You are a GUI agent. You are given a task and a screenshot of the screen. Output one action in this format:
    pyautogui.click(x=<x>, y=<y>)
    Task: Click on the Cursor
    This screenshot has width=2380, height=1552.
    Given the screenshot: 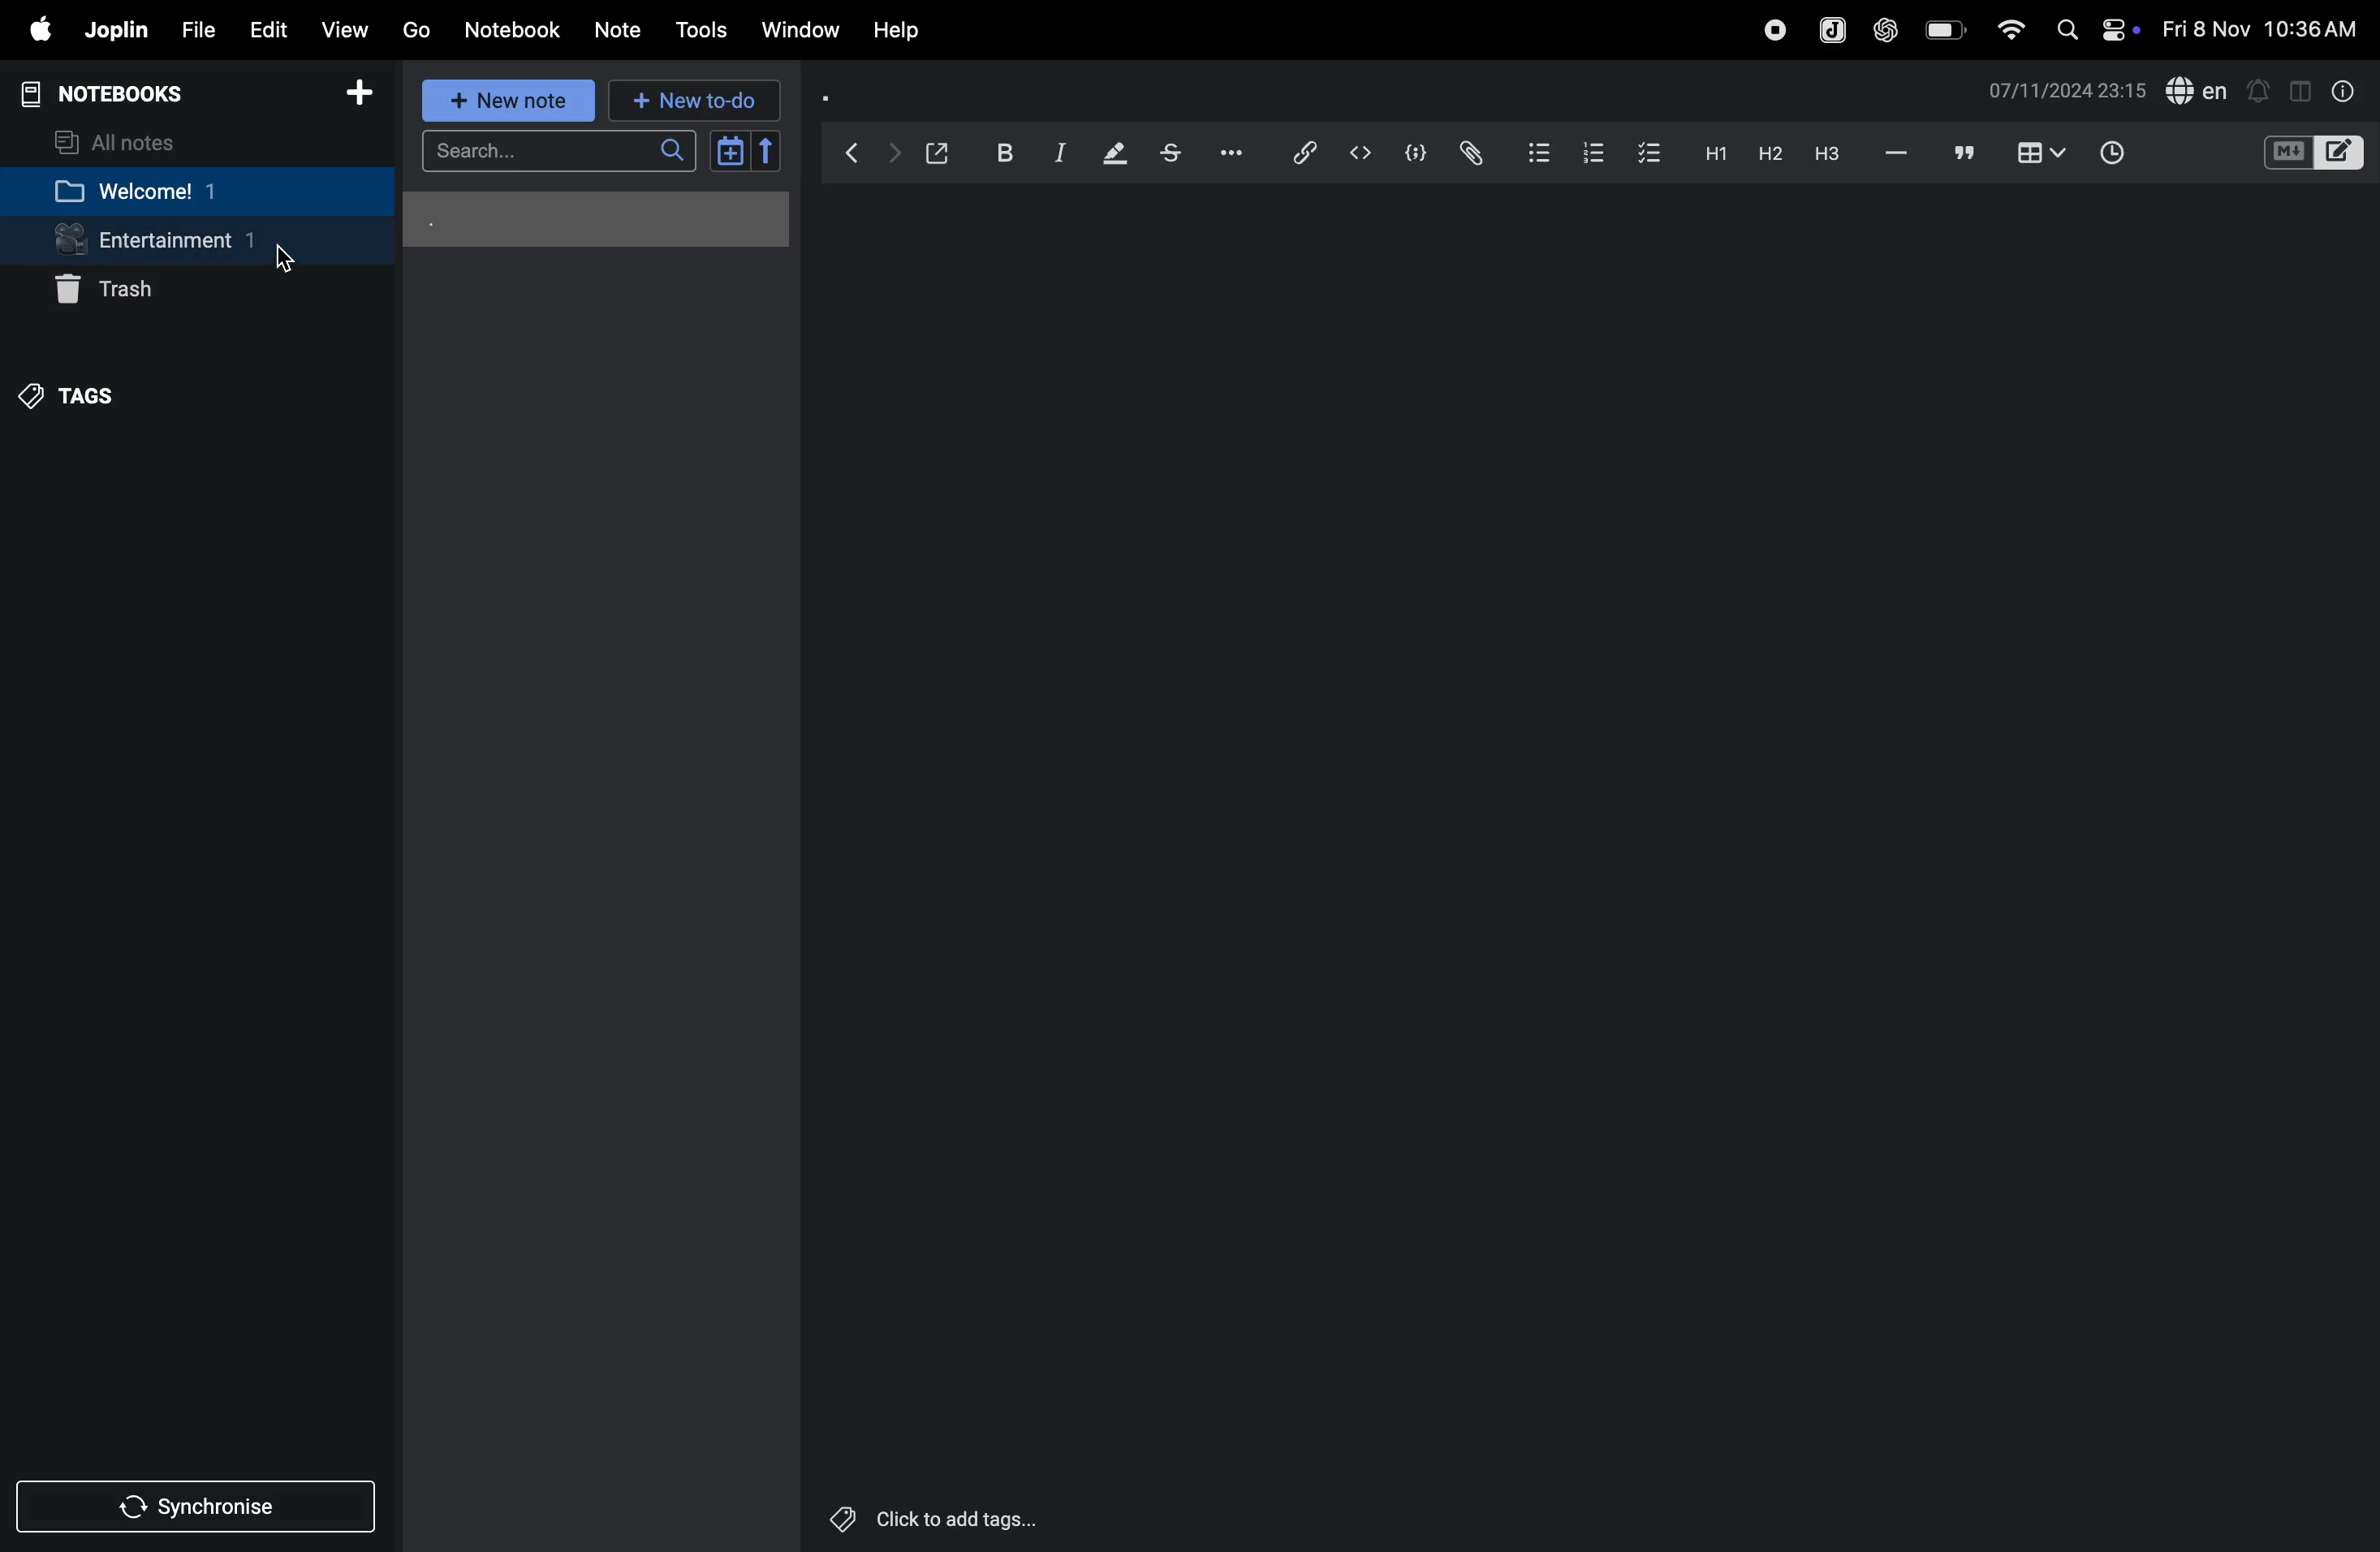 What is the action you would take?
    pyautogui.click(x=291, y=257)
    